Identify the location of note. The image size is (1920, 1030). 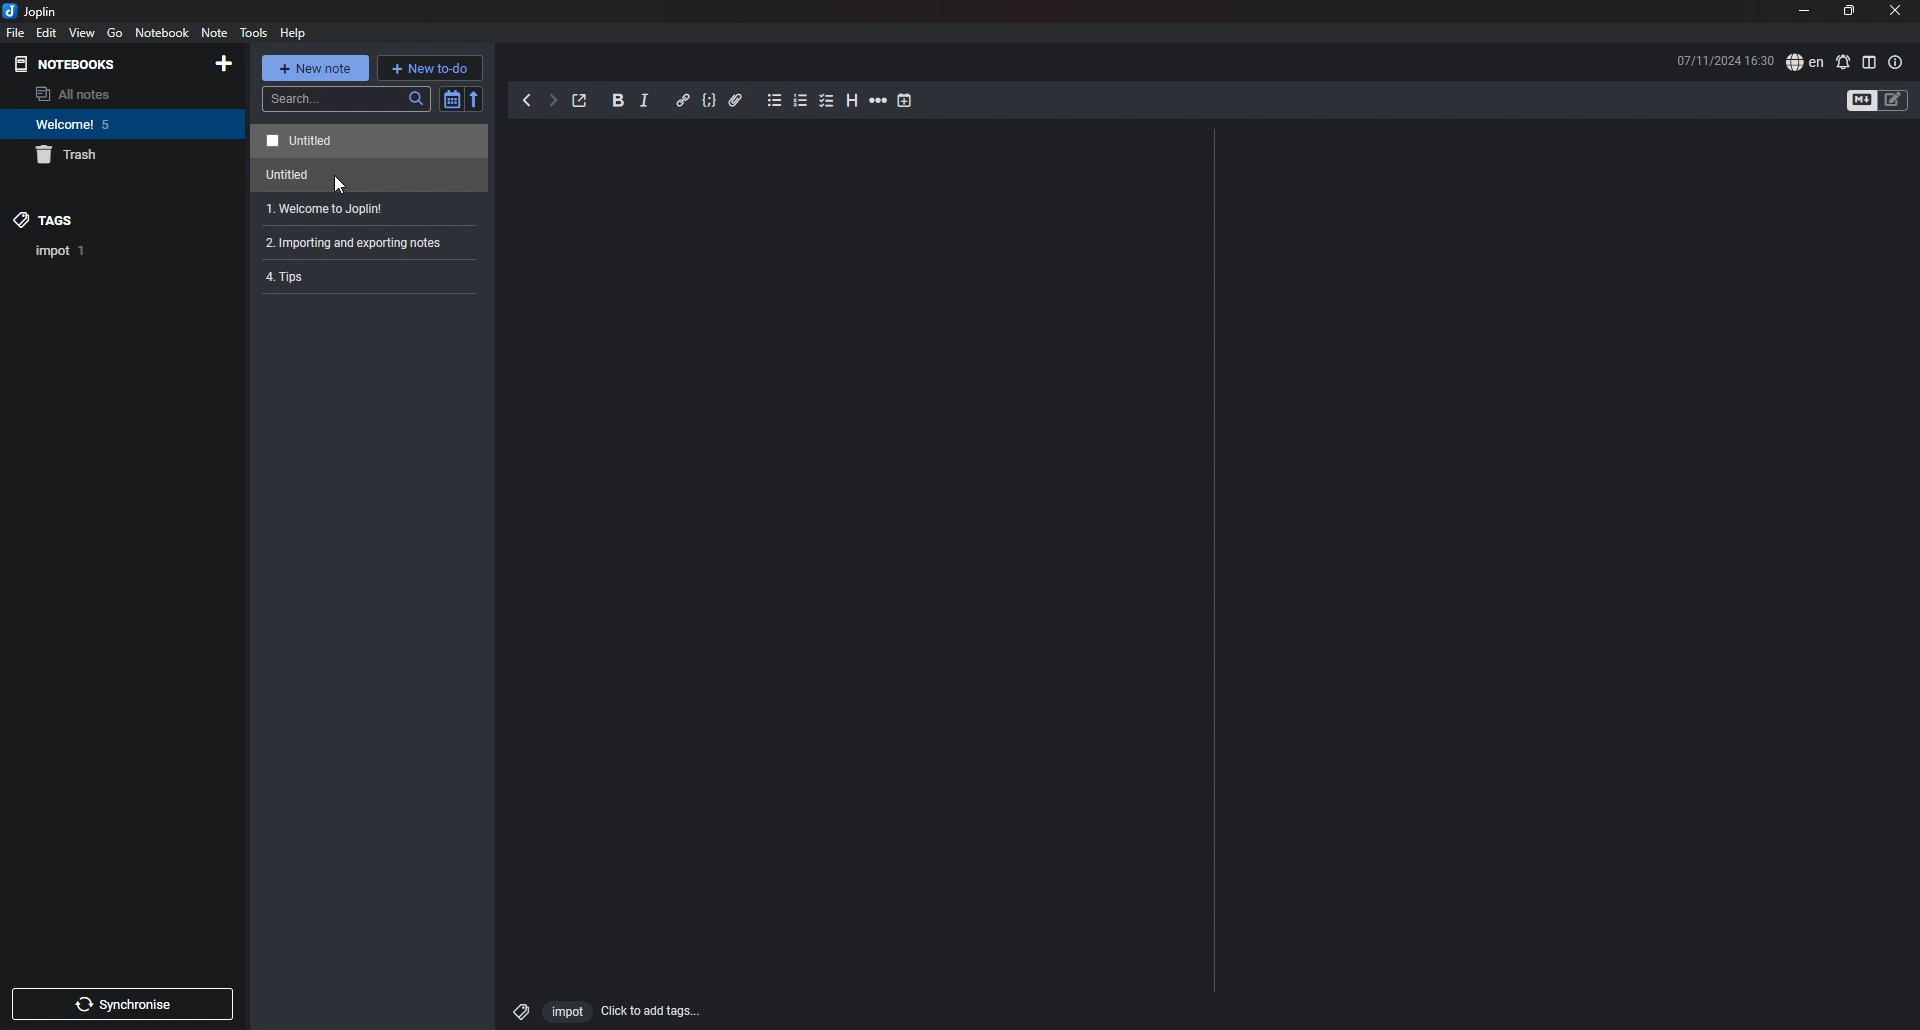
(365, 175).